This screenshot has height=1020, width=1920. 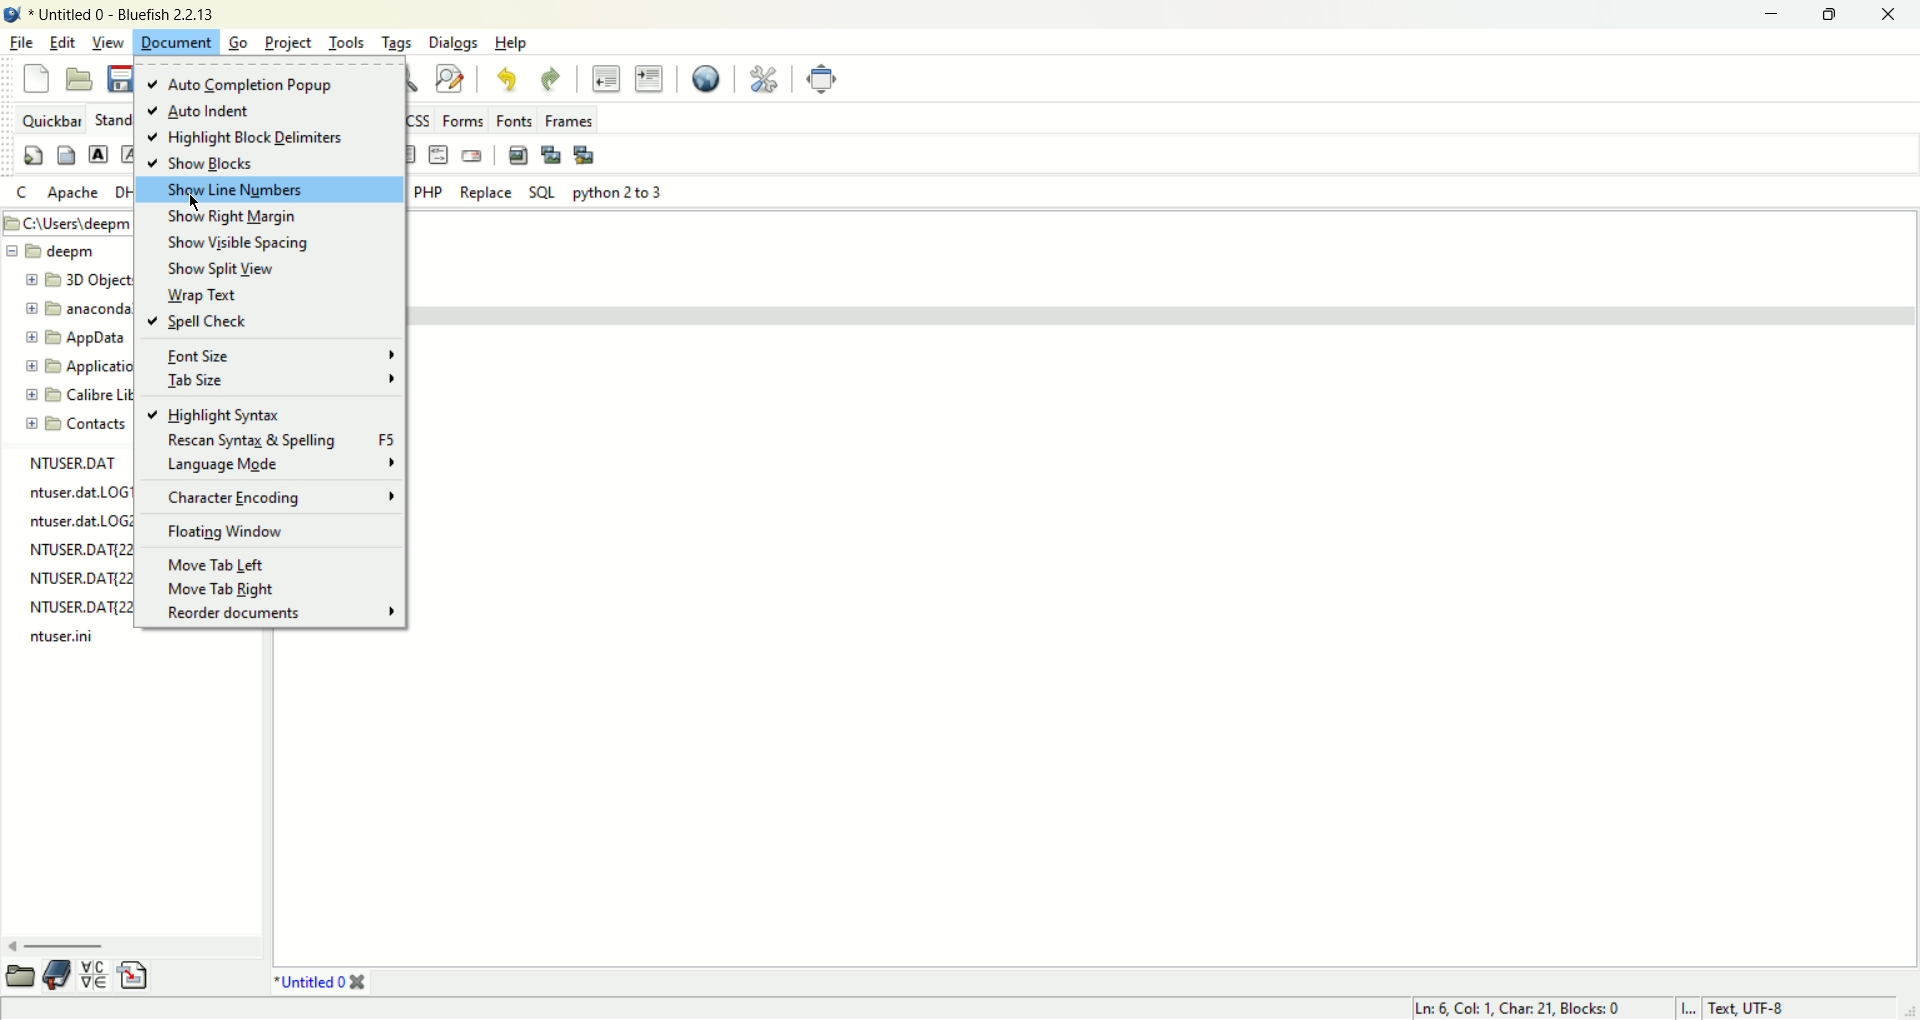 I want to click on go, so click(x=241, y=41).